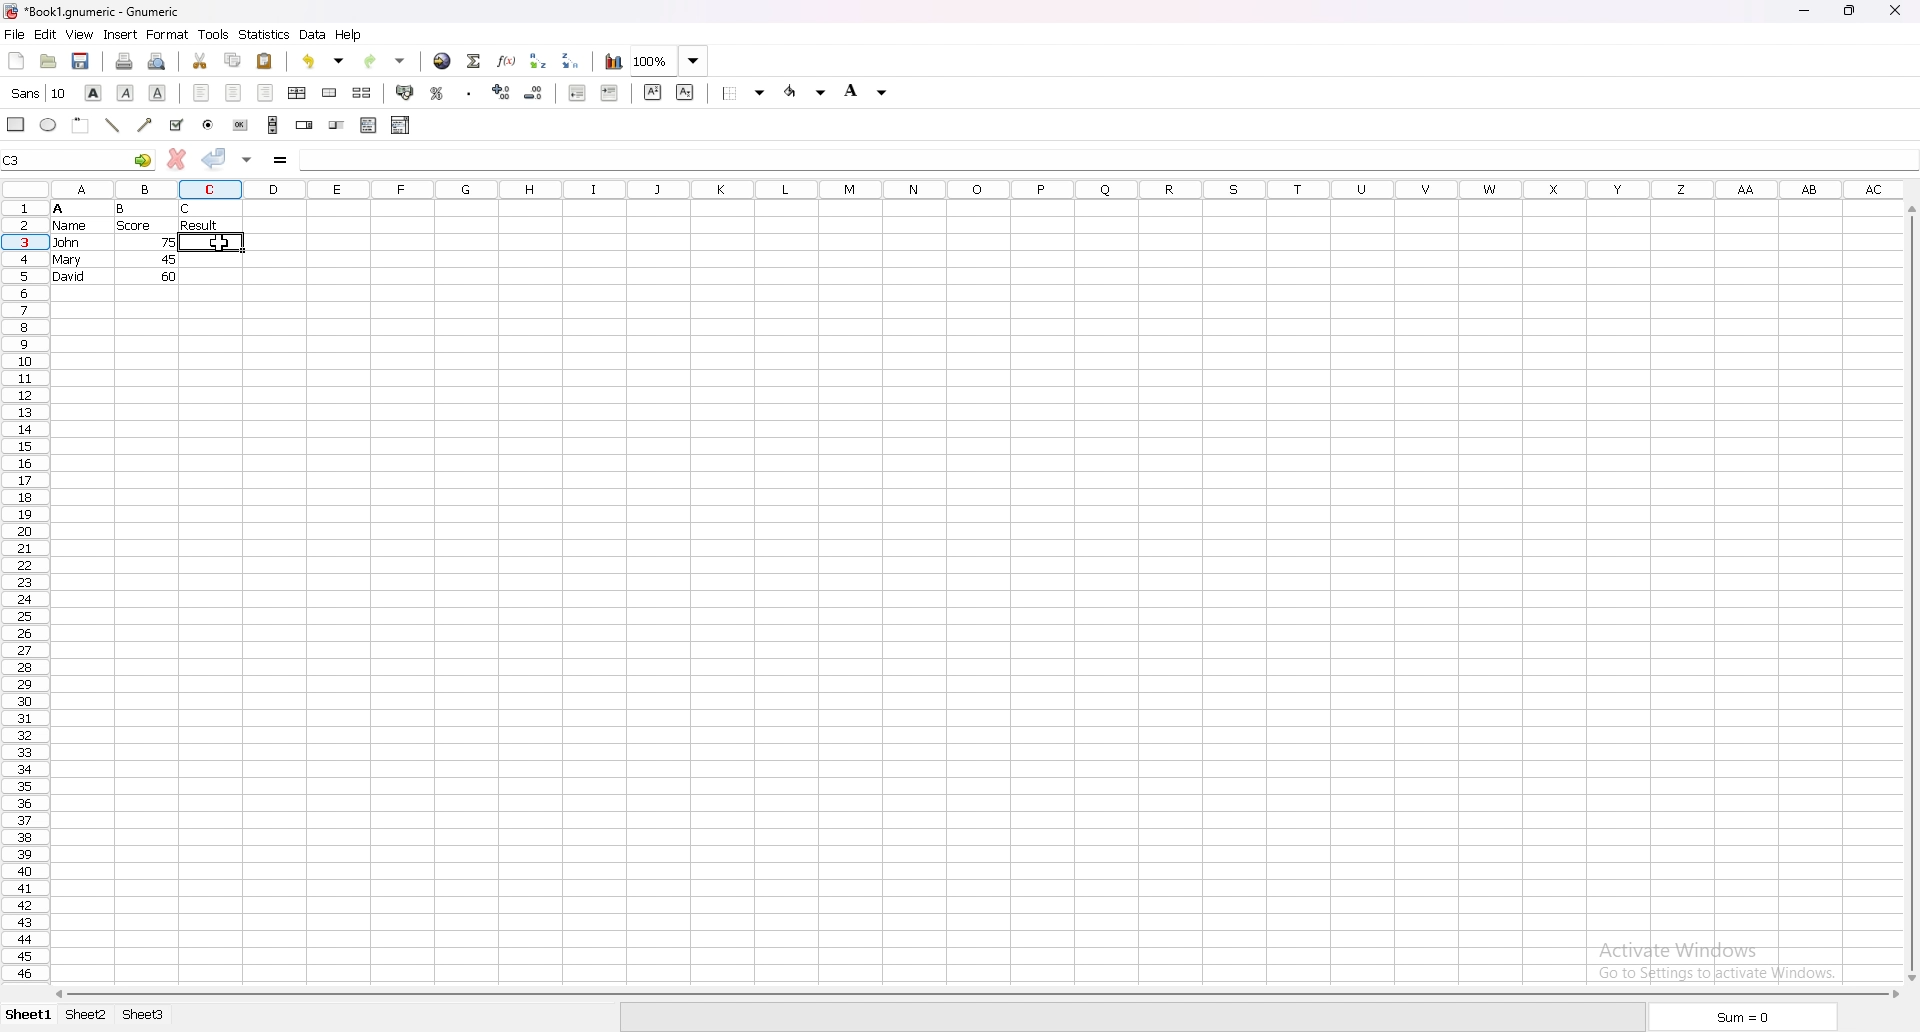 This screenshot has width=1920, height=1032. What do you see at coordinates (273, 124) in the screenshot?
I see `scroll` at bounding box center [273, 124].